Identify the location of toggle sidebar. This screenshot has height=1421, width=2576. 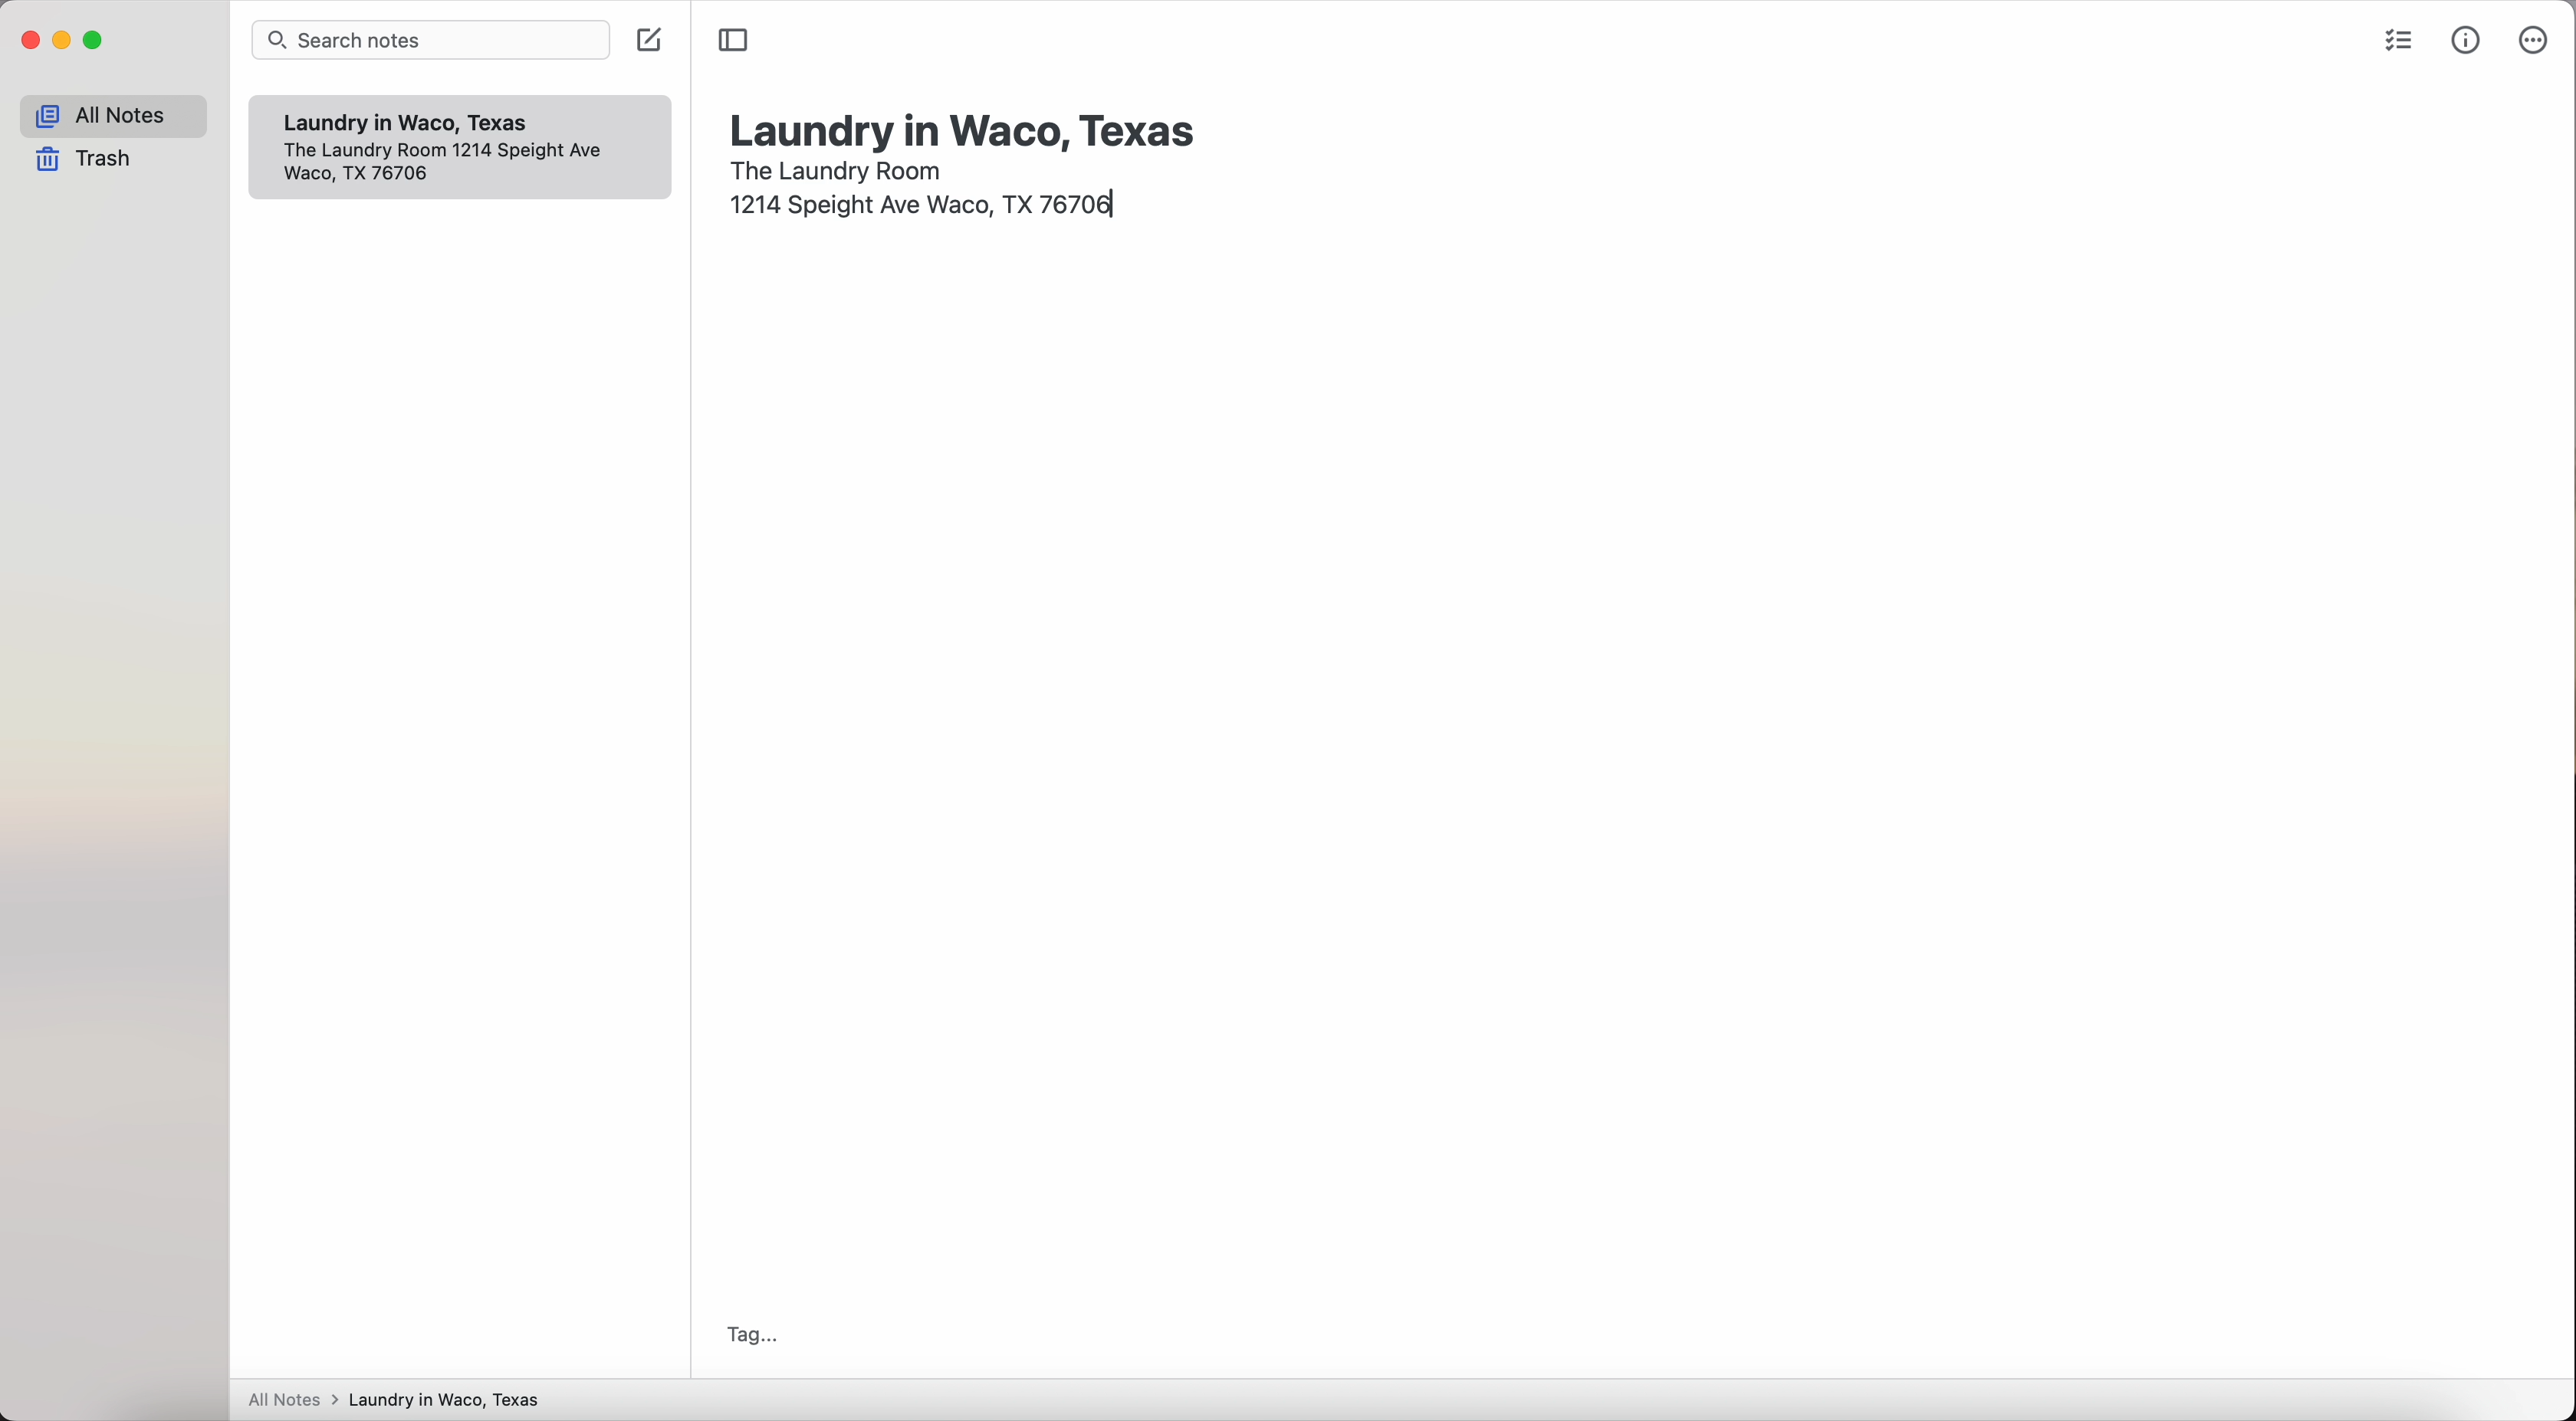
(734, 40).